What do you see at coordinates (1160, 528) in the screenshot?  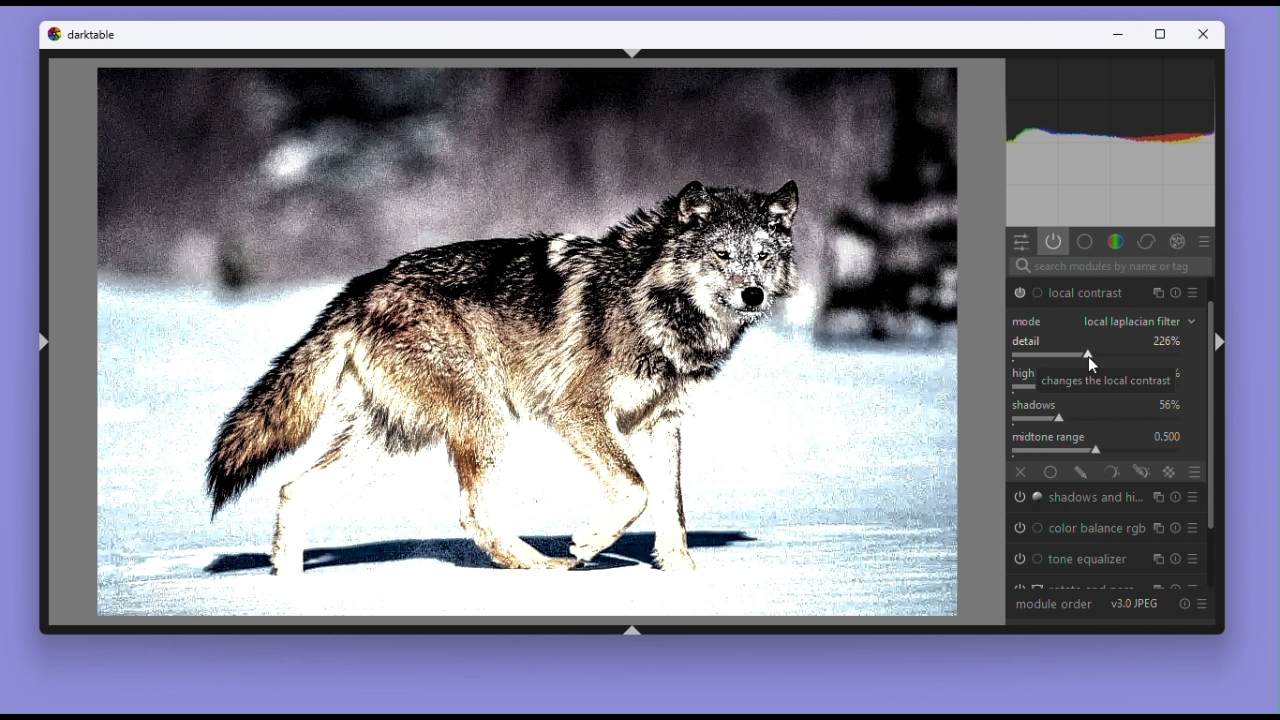 I see `multiple instance actions` at bounding box center [1160, 528].